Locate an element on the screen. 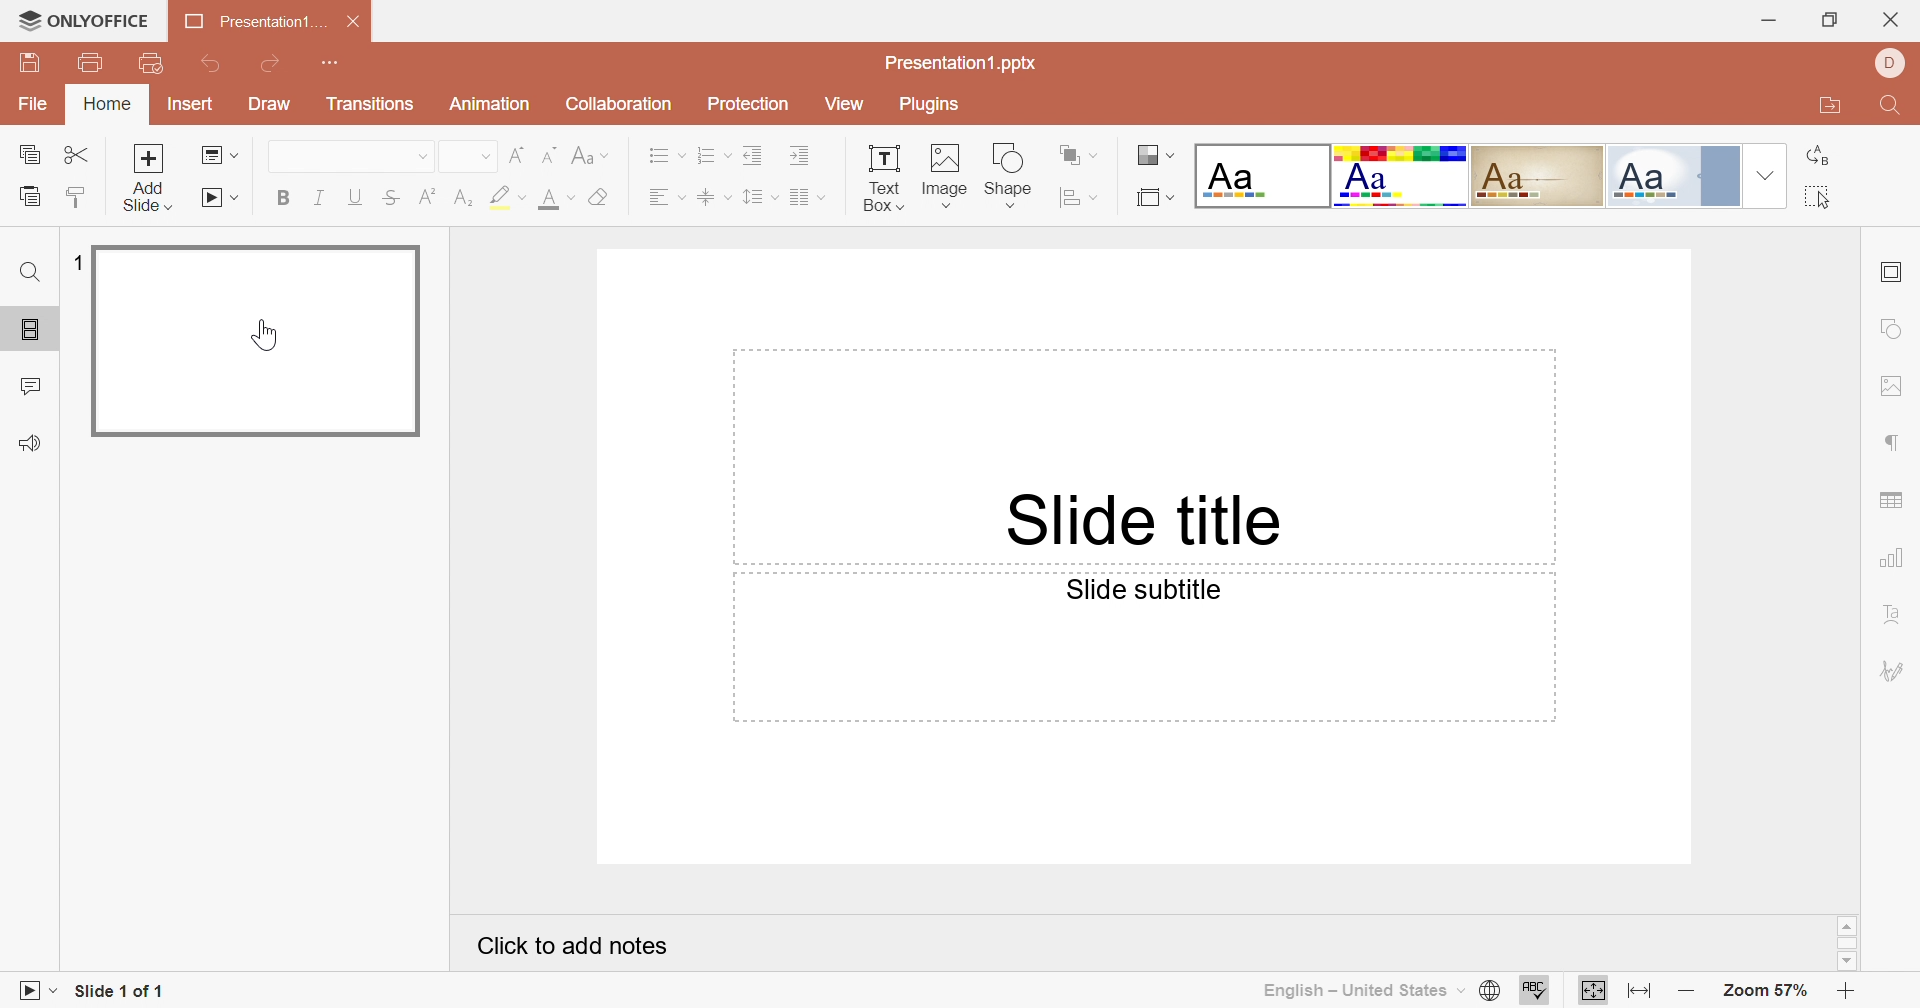 This screenshot has height=1008, width=1920. Scroll Up is located at coordinates (1840, 924).